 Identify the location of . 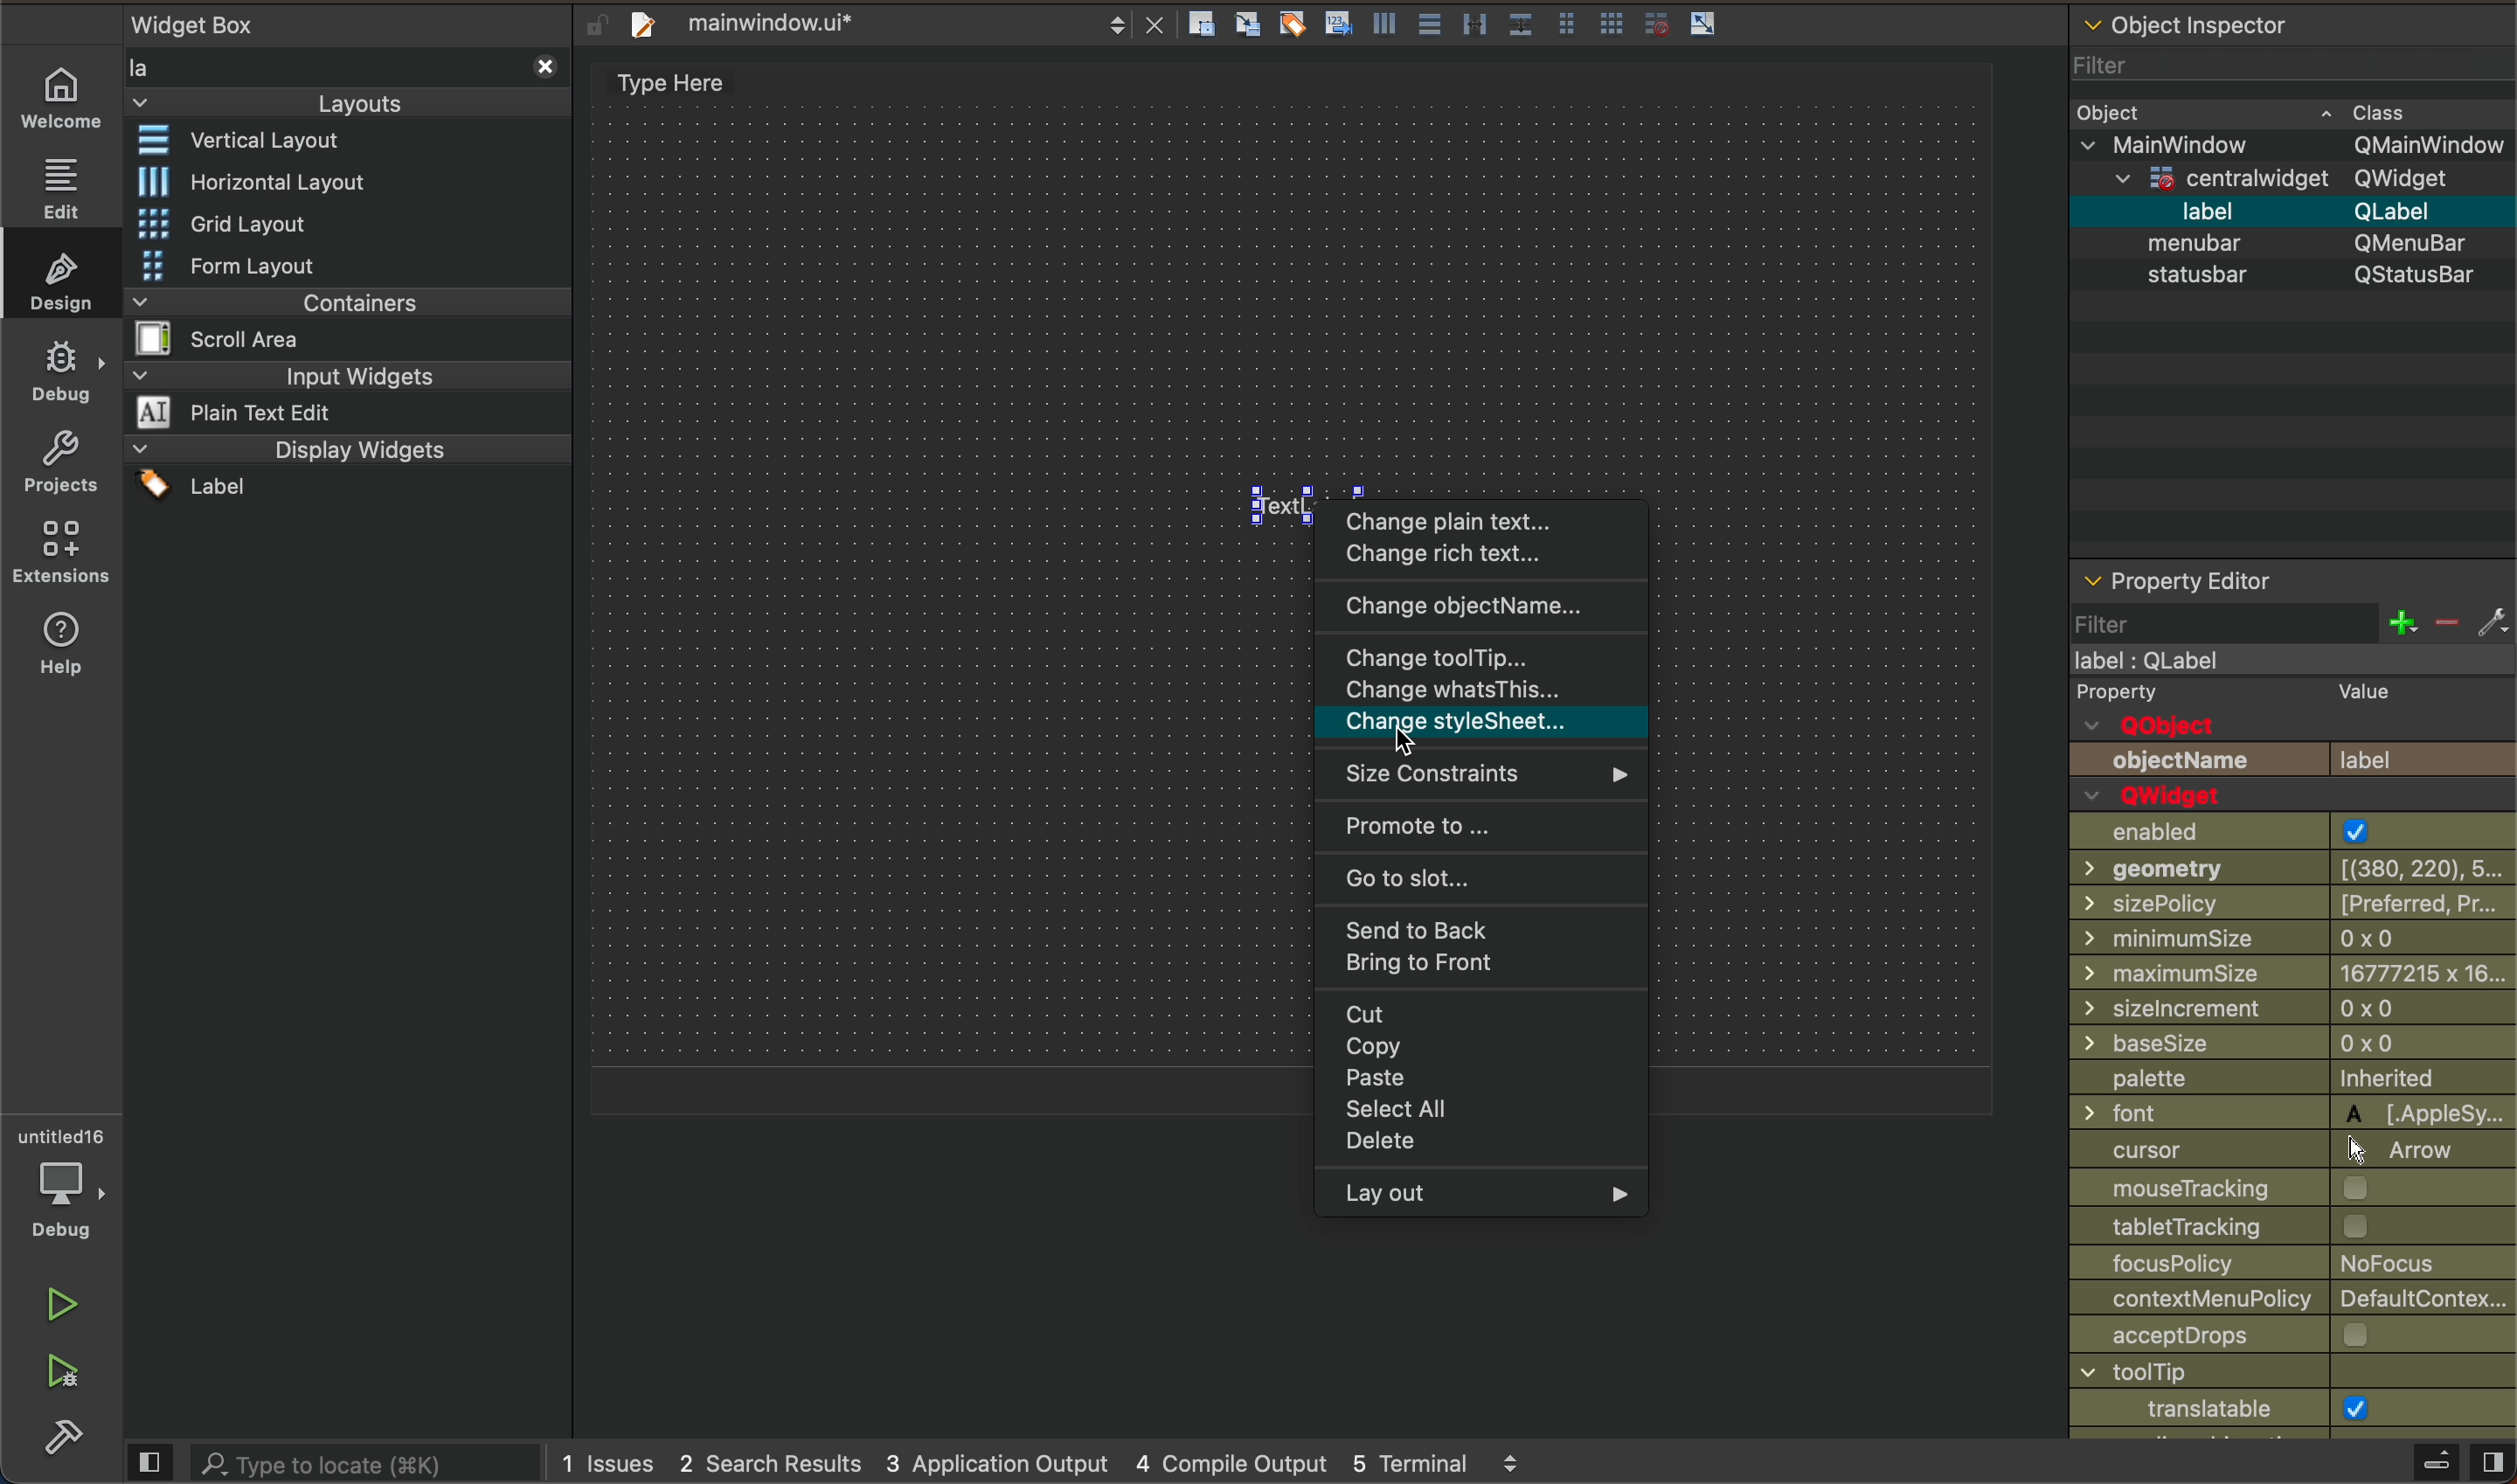
(2290, 1112).